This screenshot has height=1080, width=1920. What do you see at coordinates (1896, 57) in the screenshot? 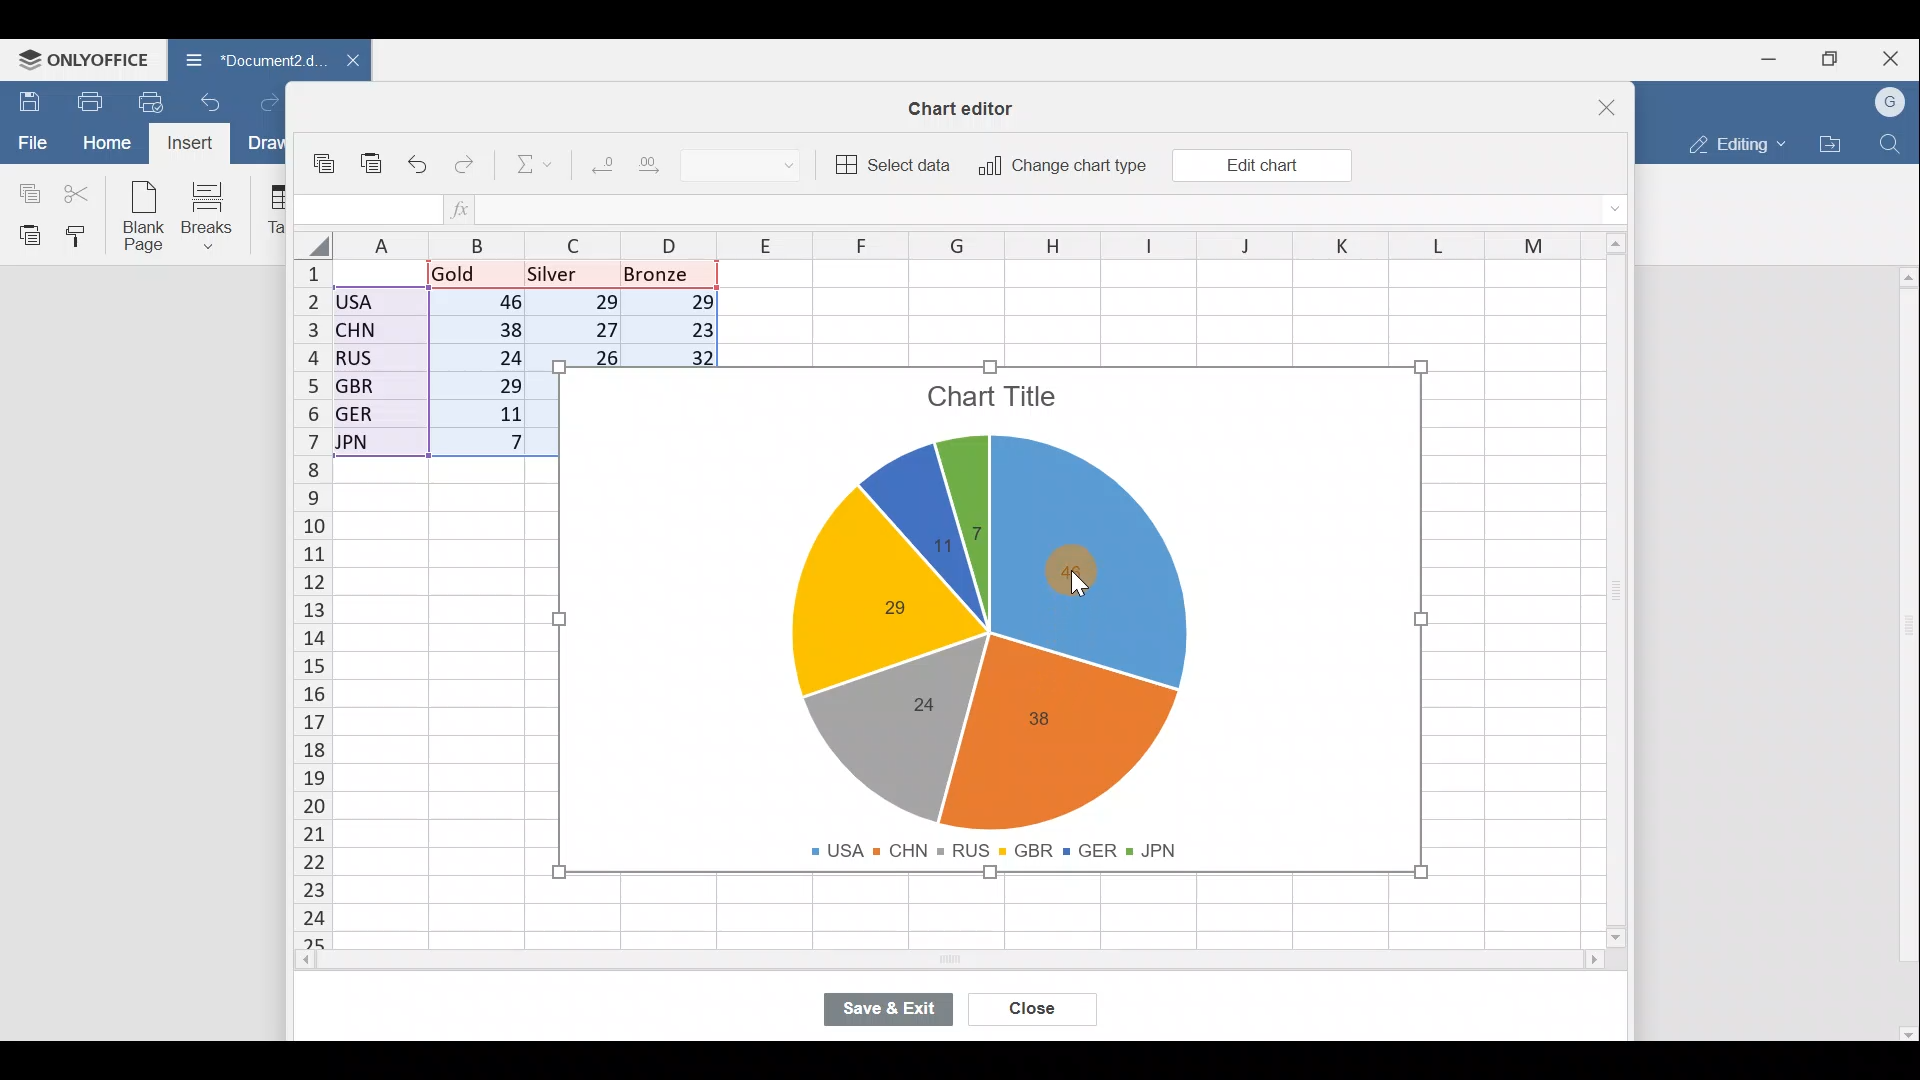
I see `Close` at bounding box center [1896, 57].